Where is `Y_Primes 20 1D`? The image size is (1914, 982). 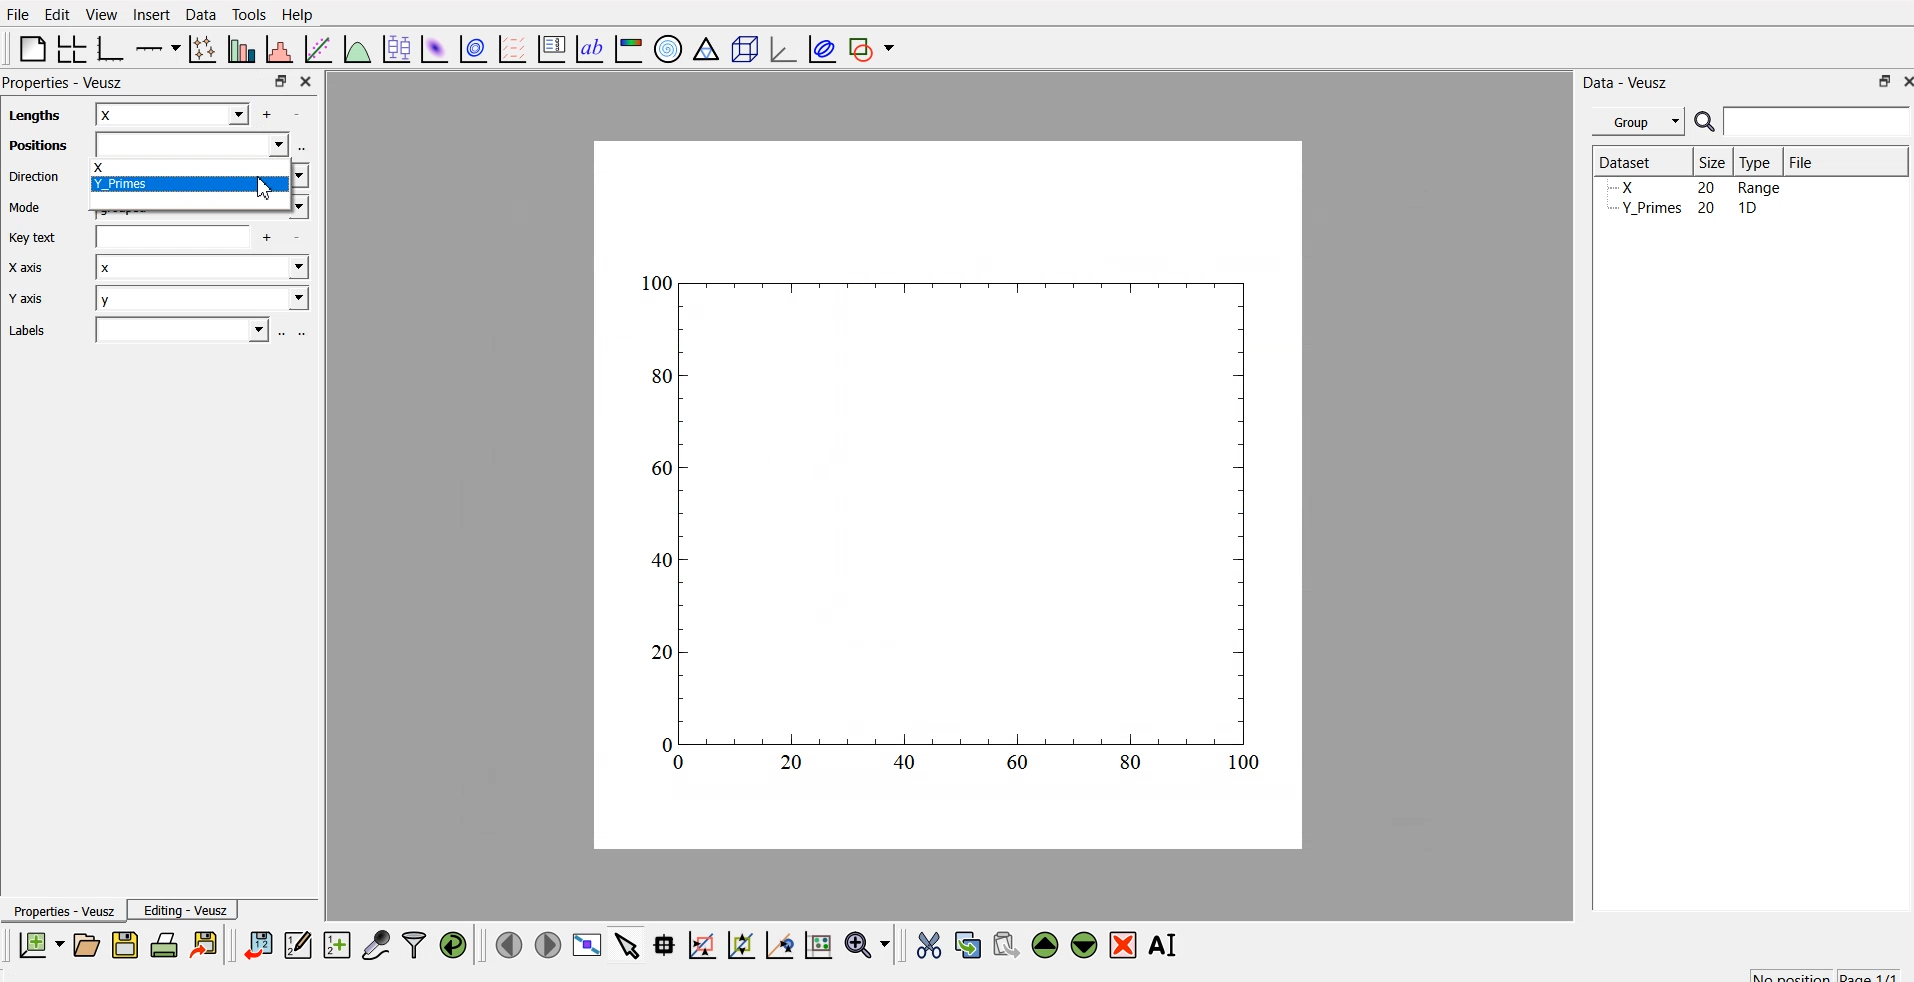 Y_Primes 20 1D is located at coordinates (1682, 189).